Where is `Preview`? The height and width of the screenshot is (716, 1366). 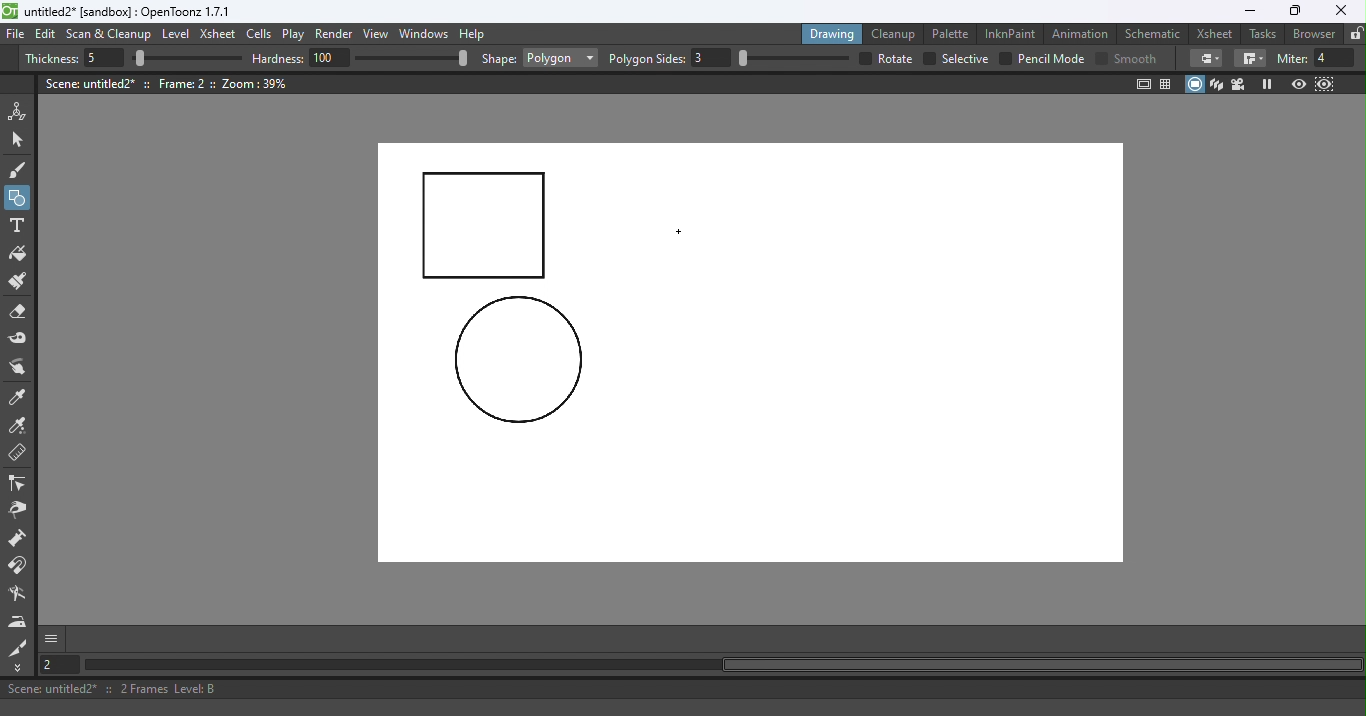
Preview is located at coordinates (1298, 85).